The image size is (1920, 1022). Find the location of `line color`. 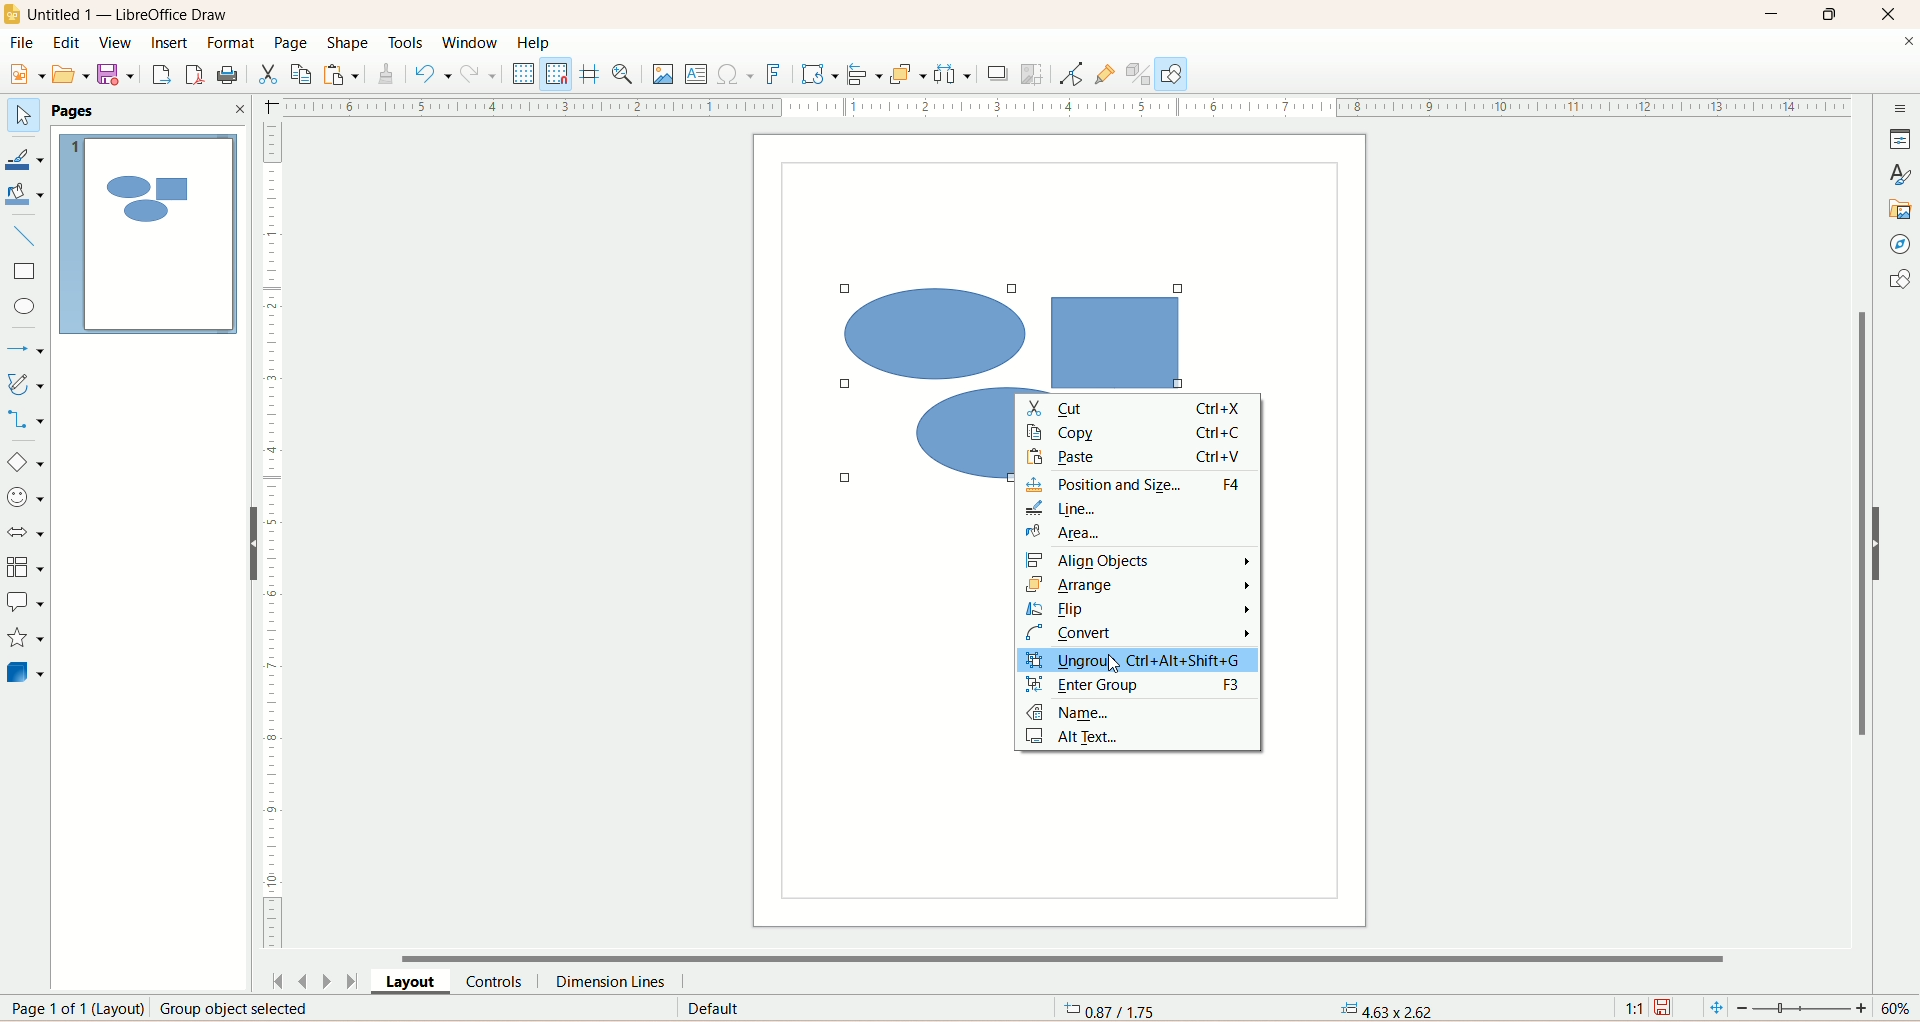

line color is located at coordinates (25, 158).